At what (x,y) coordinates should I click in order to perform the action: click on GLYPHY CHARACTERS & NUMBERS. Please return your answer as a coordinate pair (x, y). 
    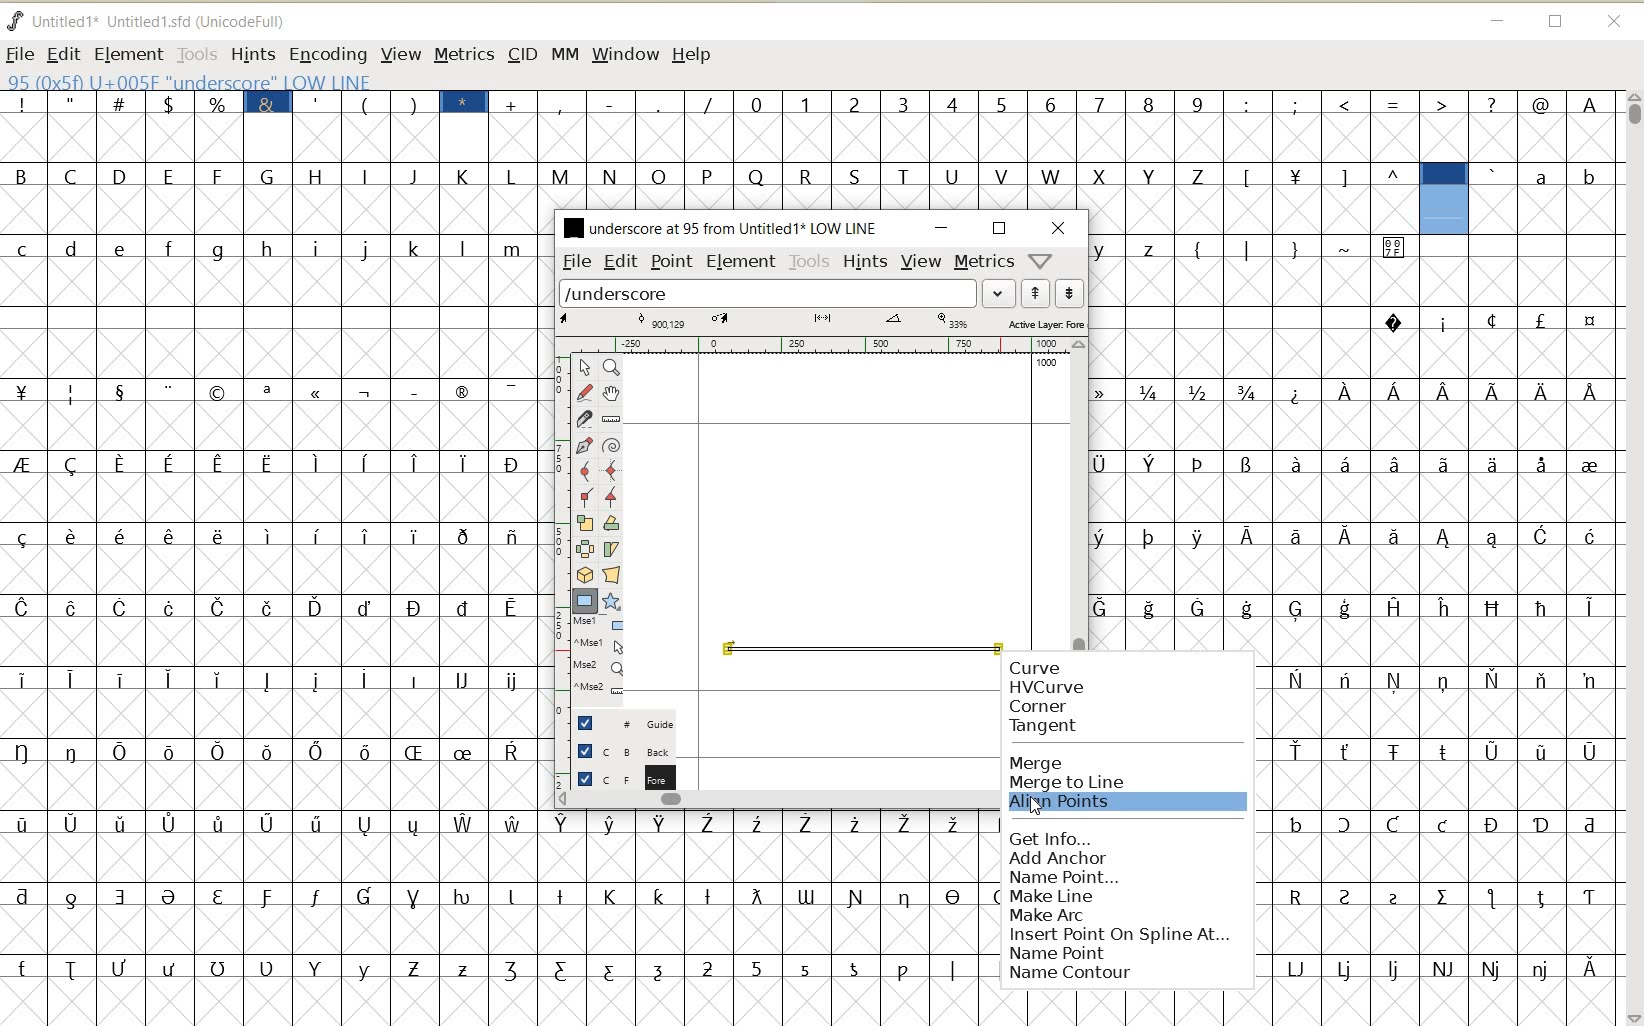
    Looking at the image, I should click on (1079, 118).